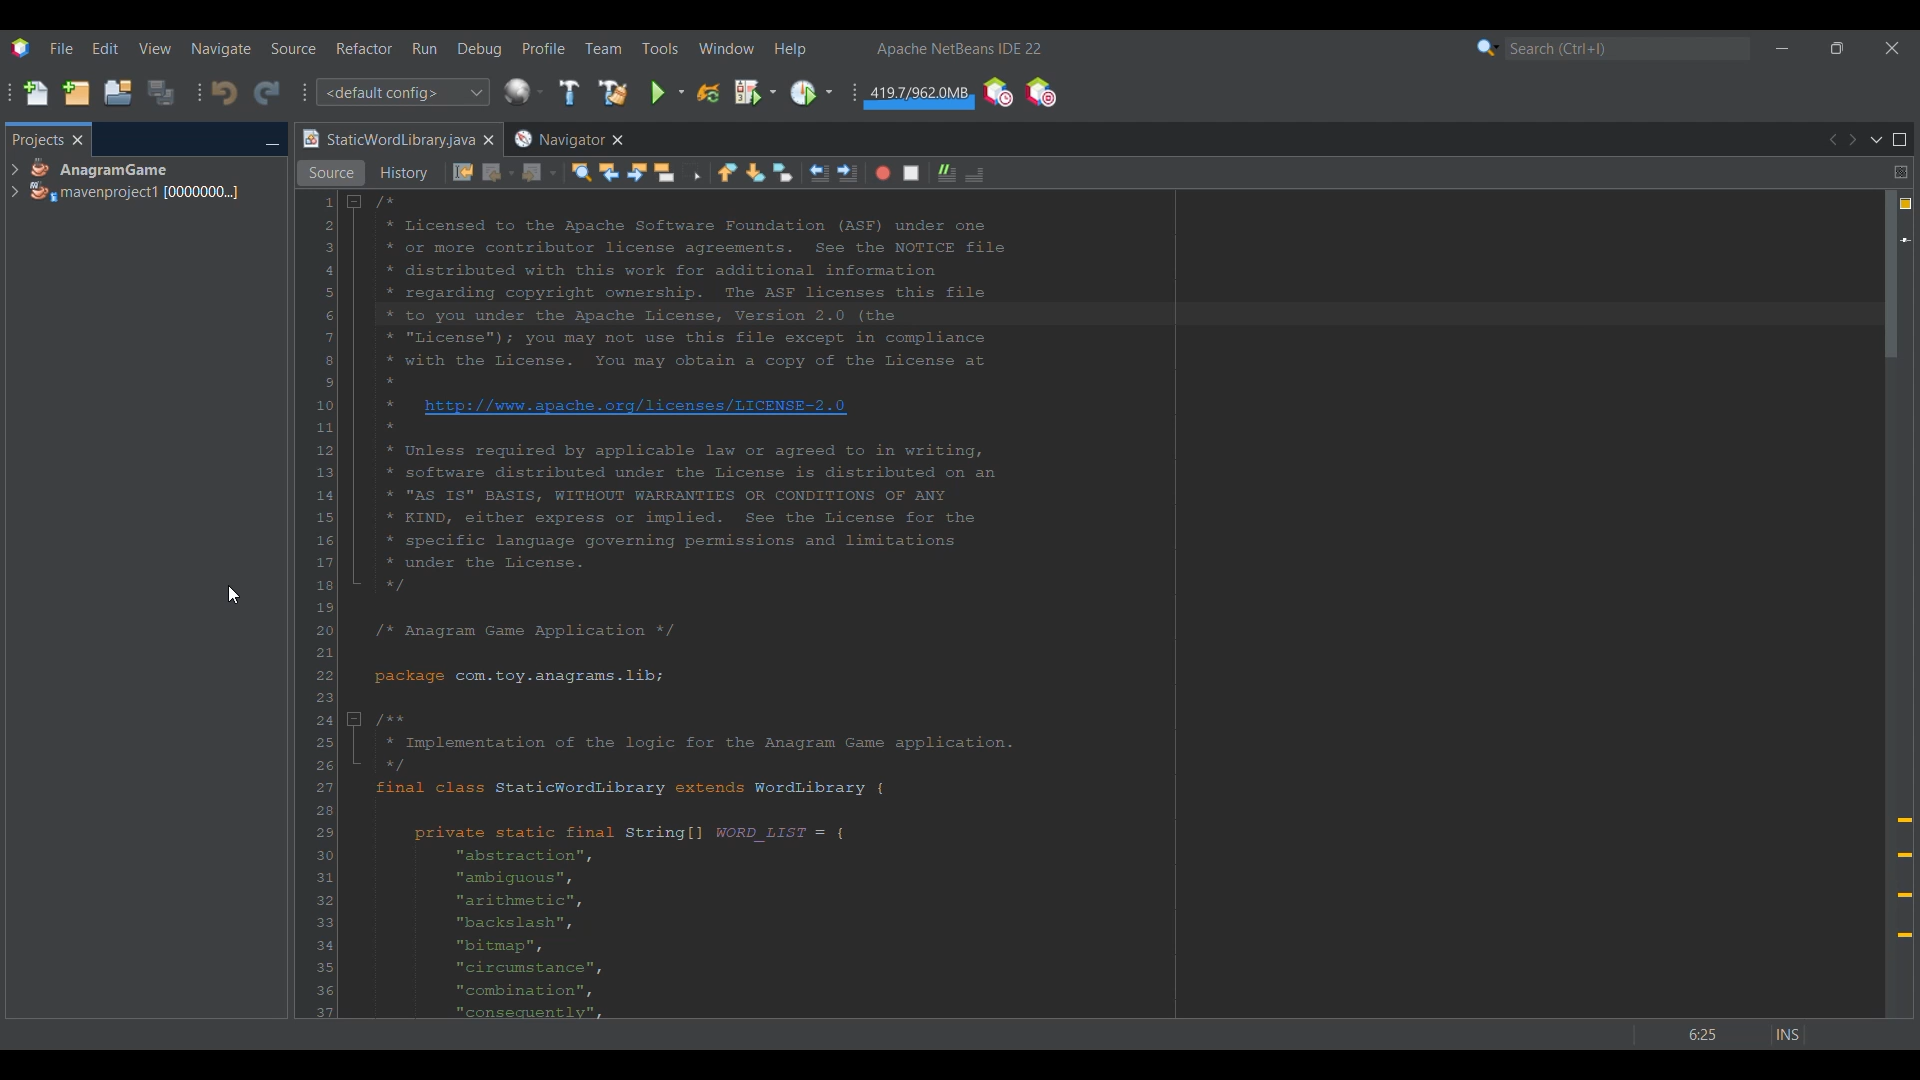 This screenshot has width=1920, height=1080. Describe the element at coordinates (637, 172) in the screenshot. I see `Find next occurrence` at that location.